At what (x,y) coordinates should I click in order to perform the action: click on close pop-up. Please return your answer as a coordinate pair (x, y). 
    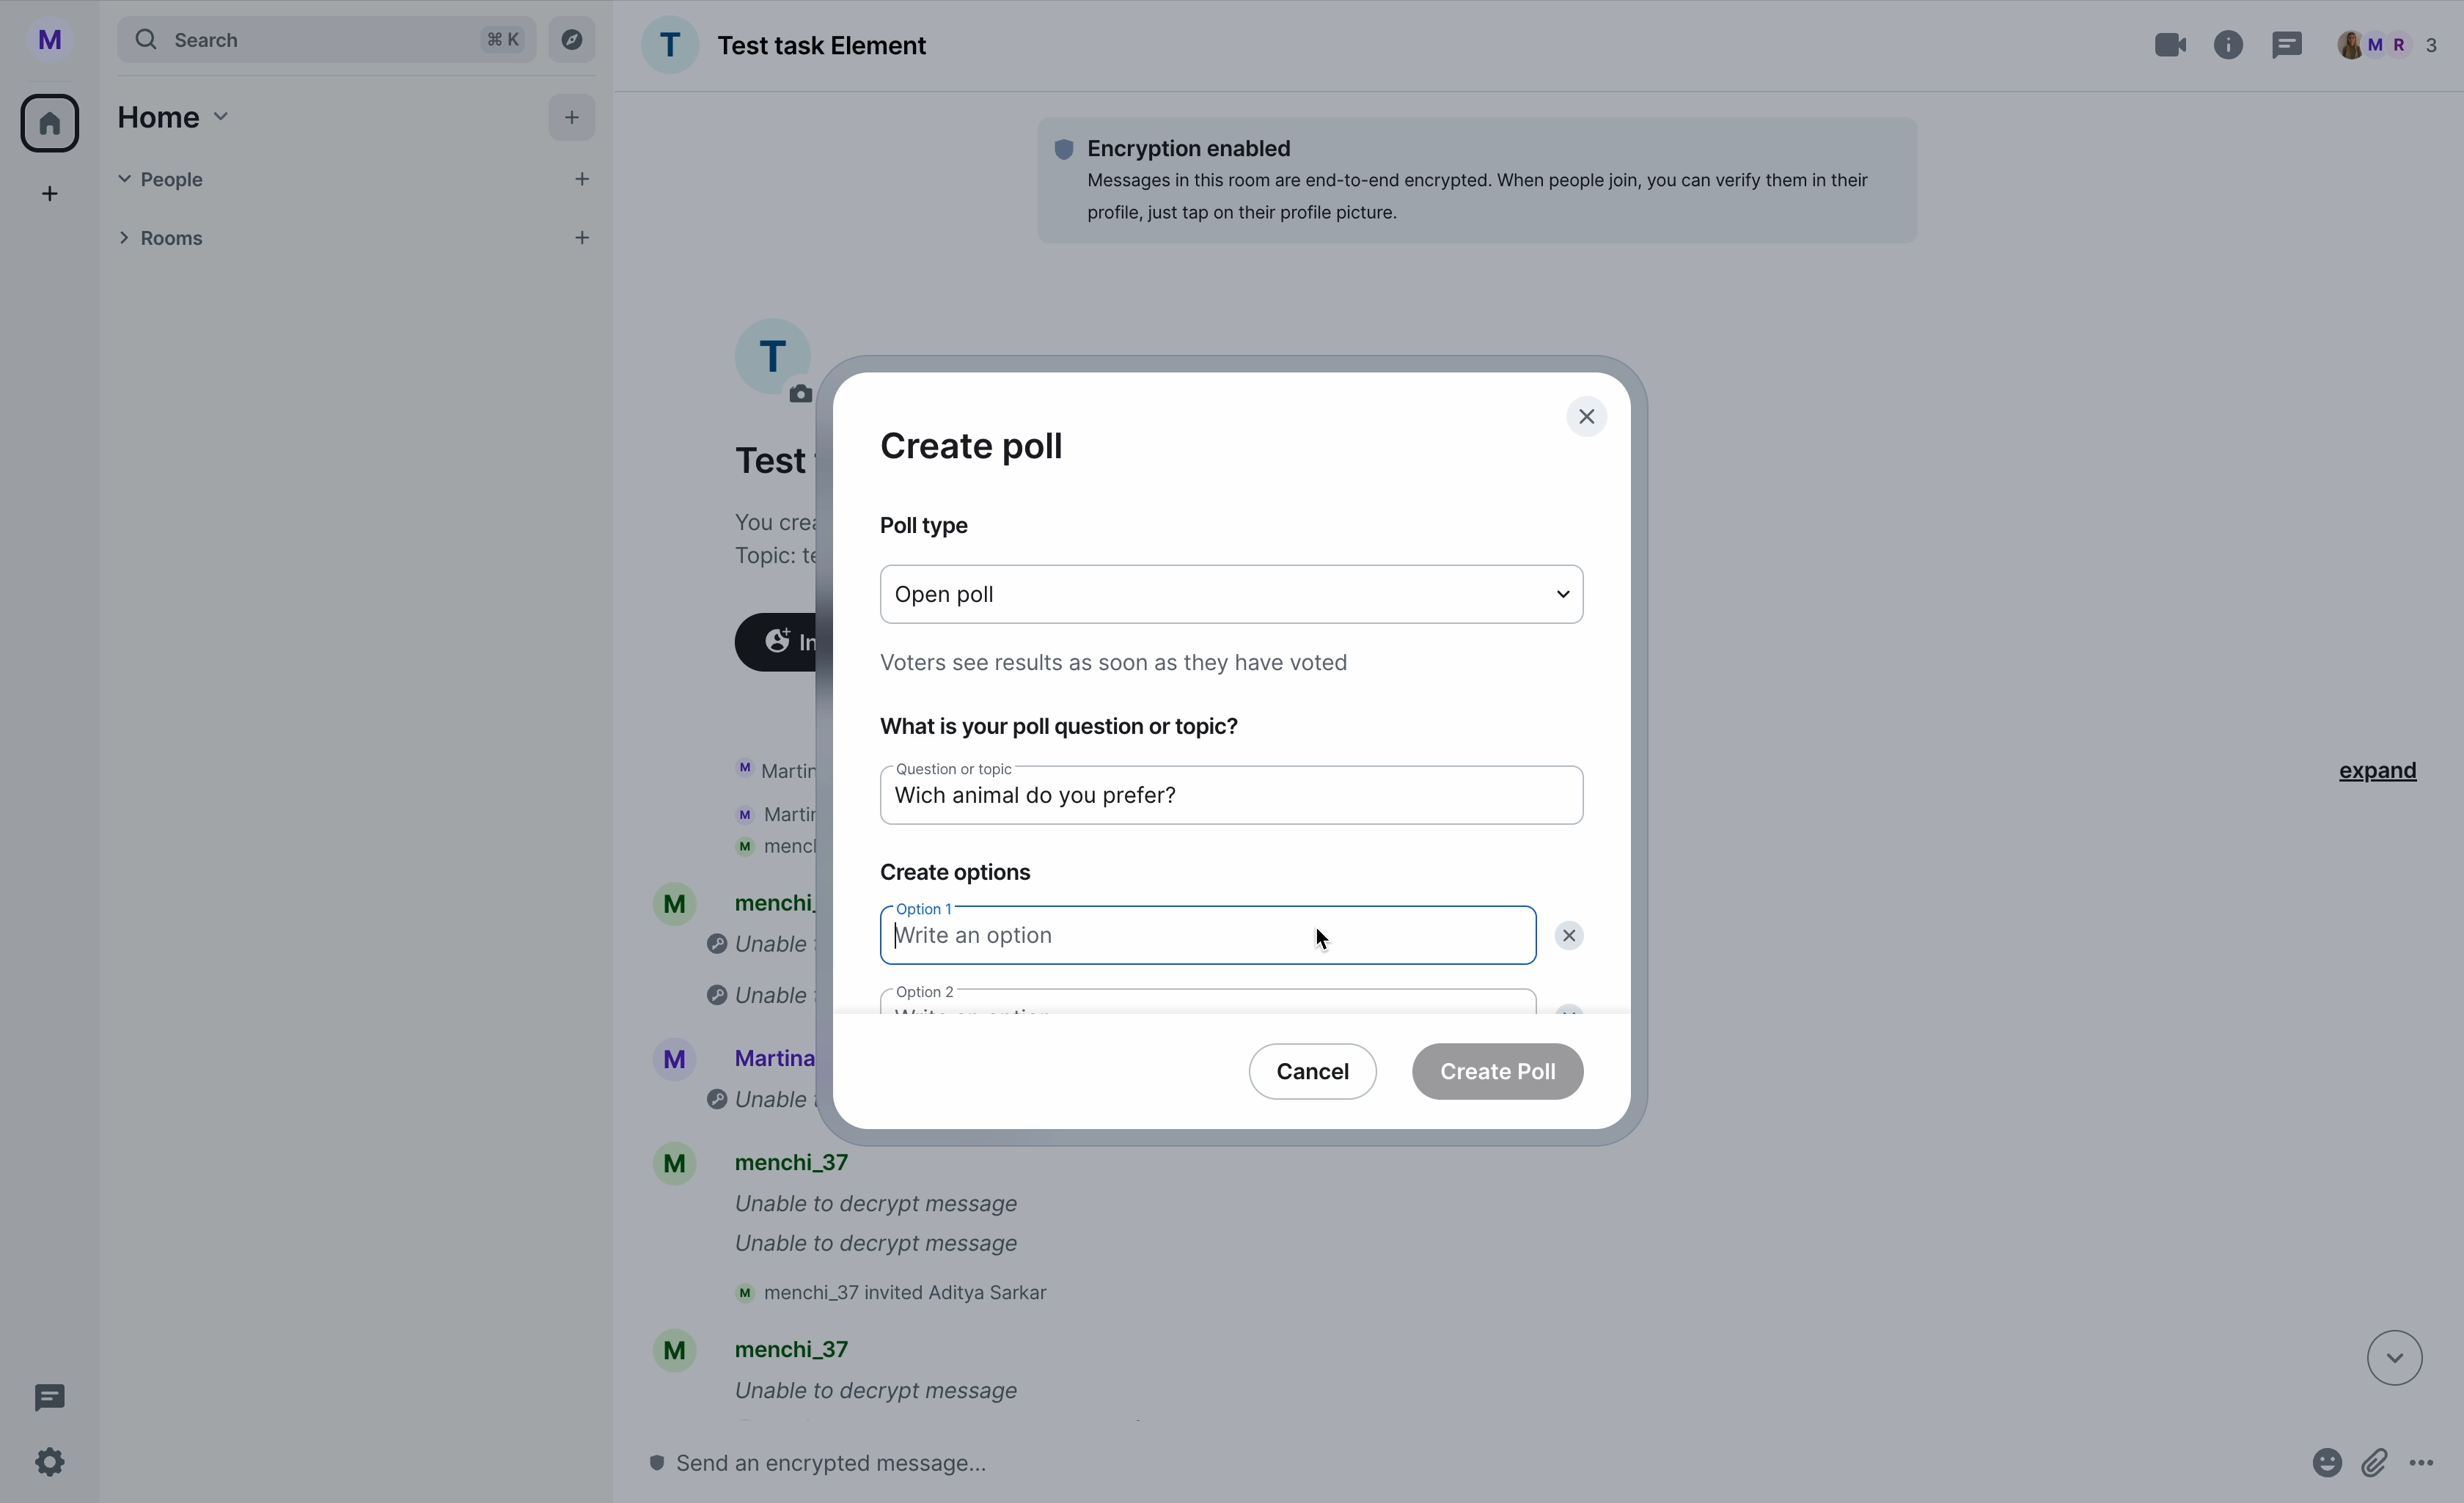
    Looking at the image, I should click on (1589, 418).